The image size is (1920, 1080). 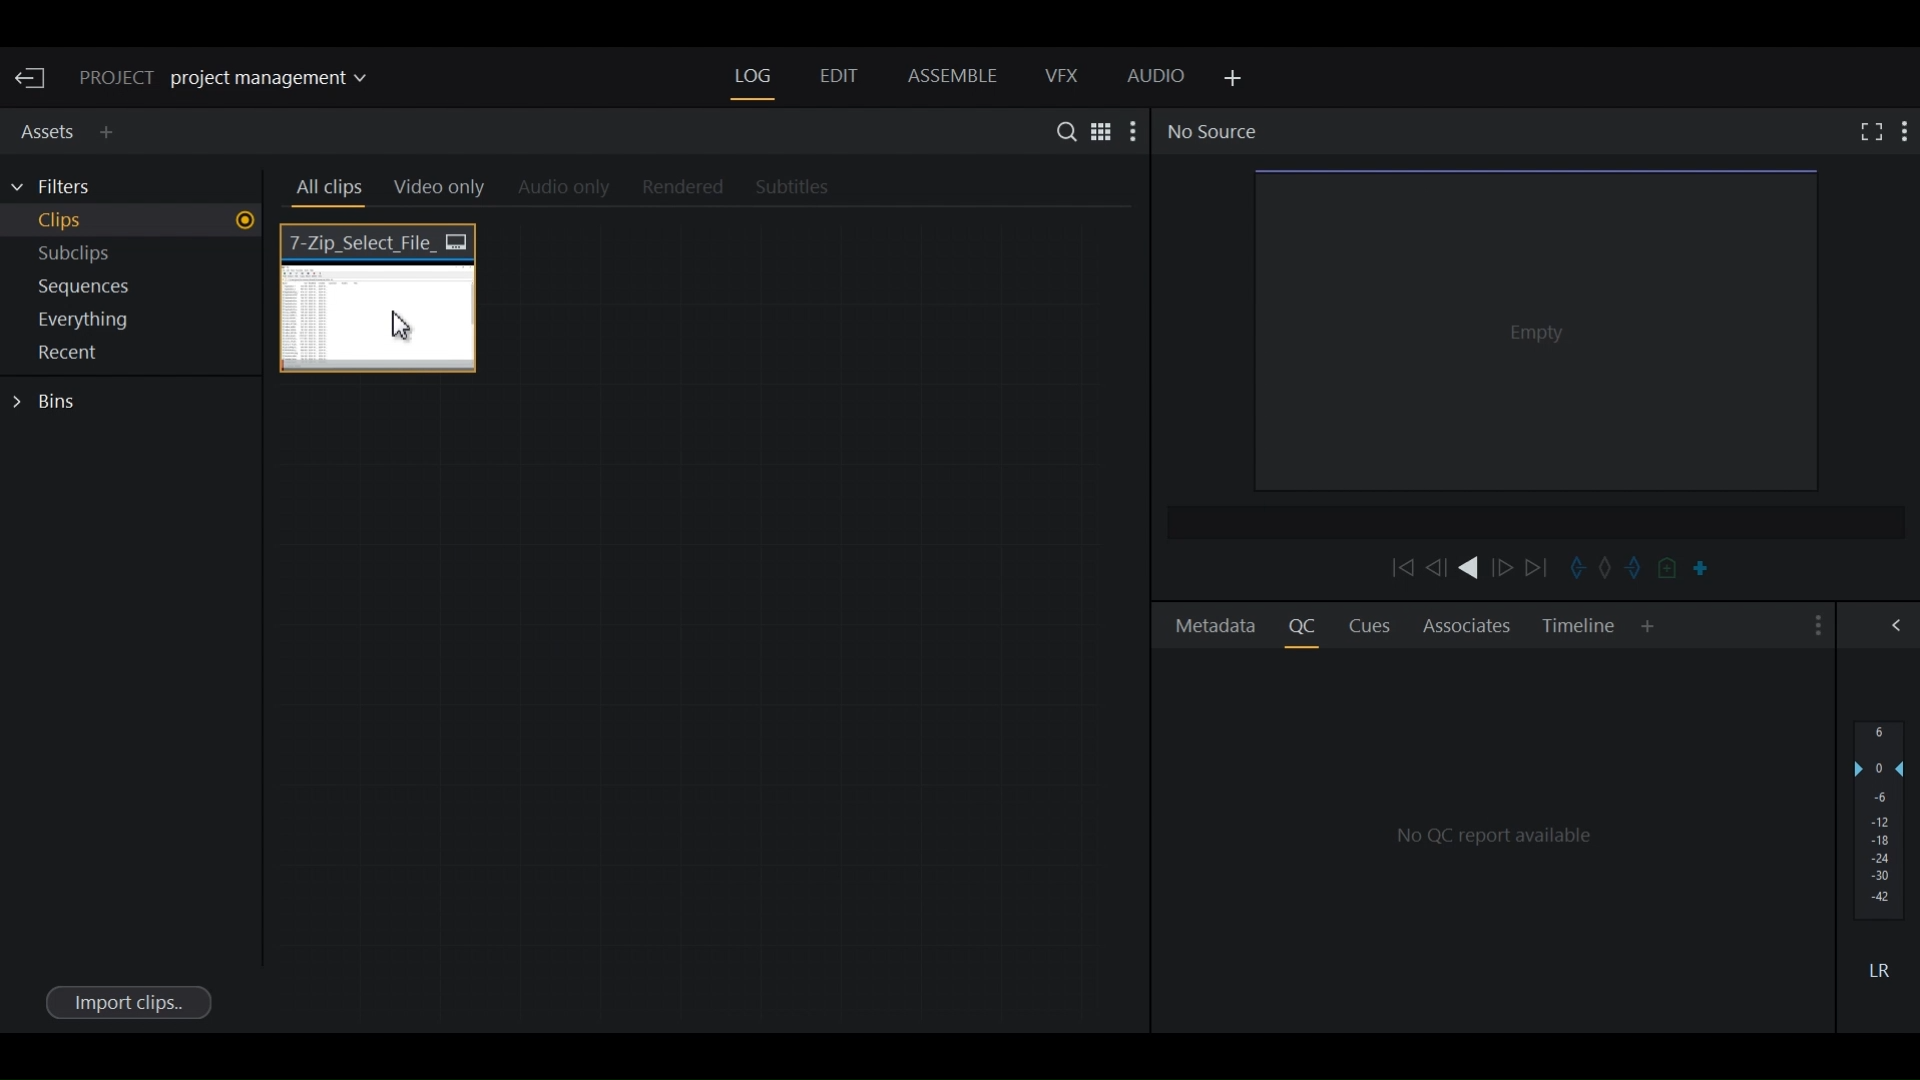 What do you see at coordinates (1468, 567) in the screenshot?
I see `Play` at bounding box center [1468, 567].